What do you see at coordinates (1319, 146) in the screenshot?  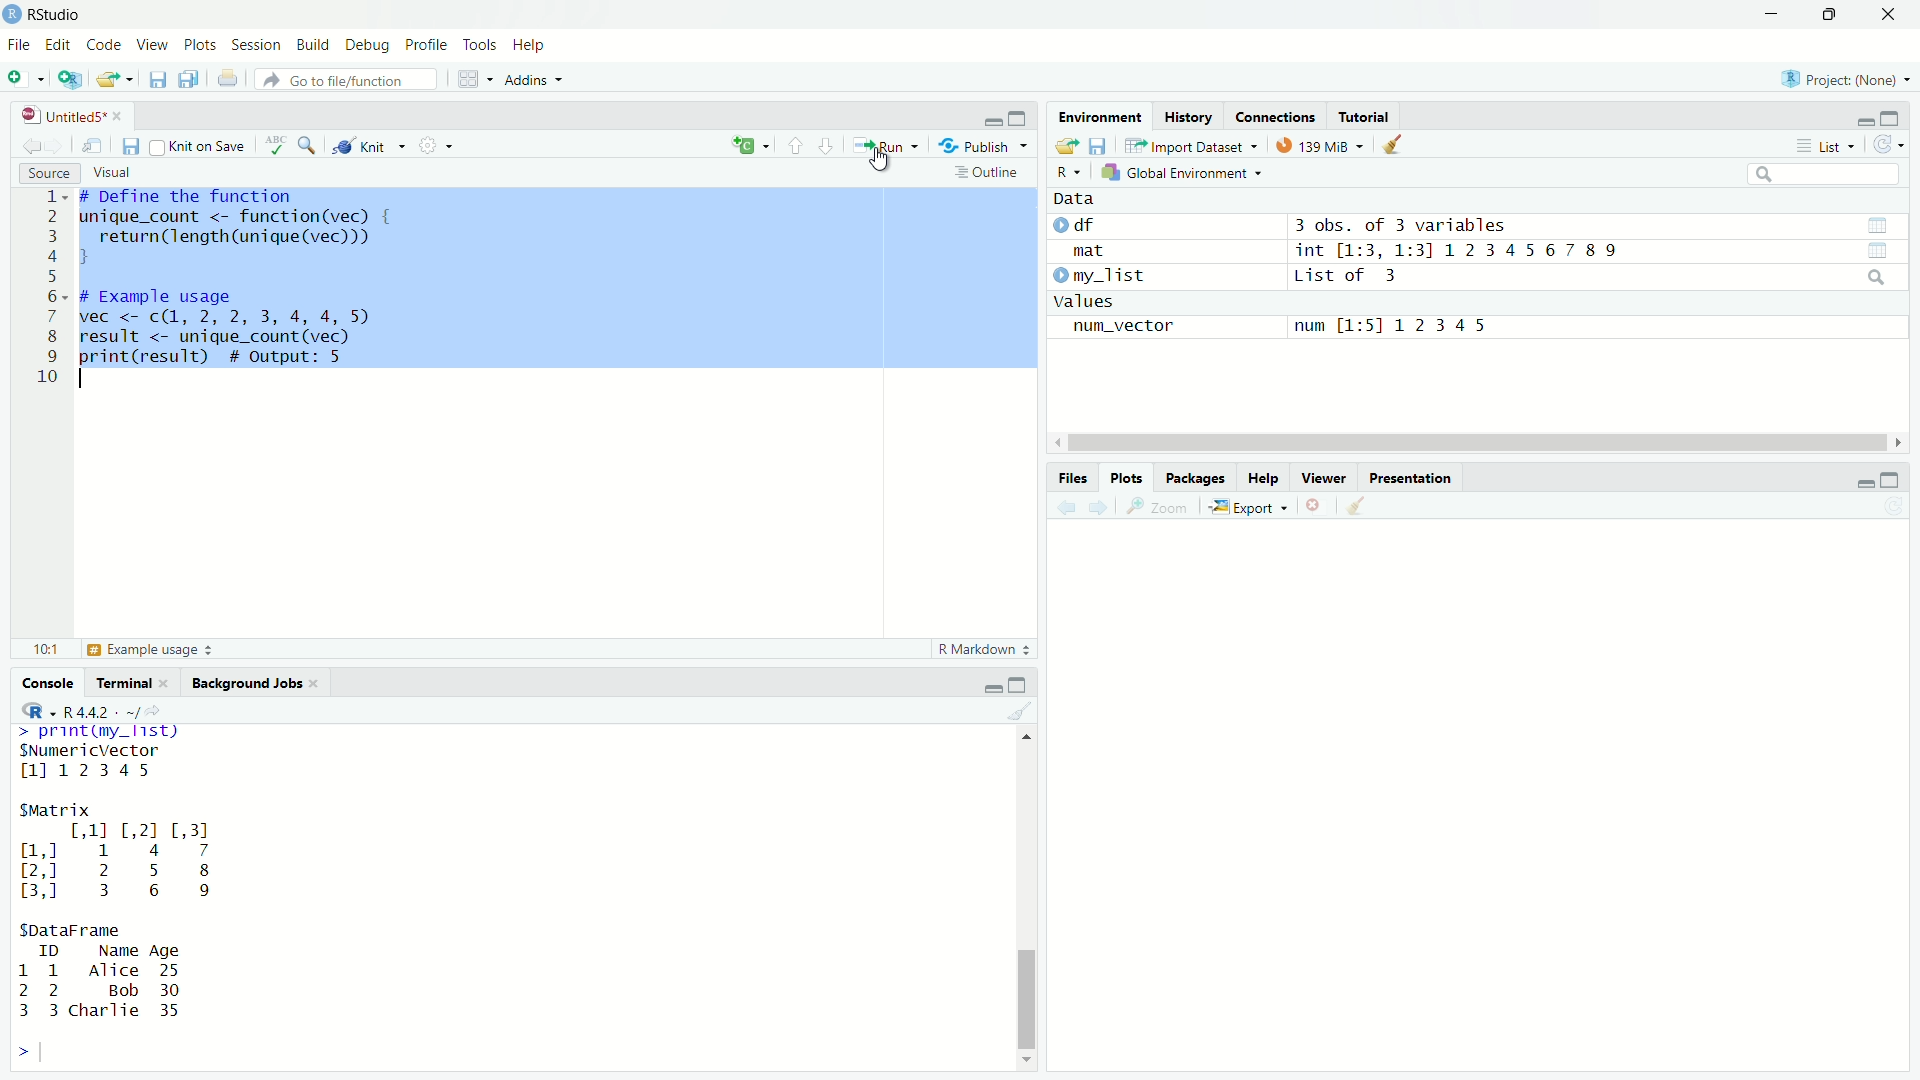 I see `139Mib` at bounding box center [1319, 146].